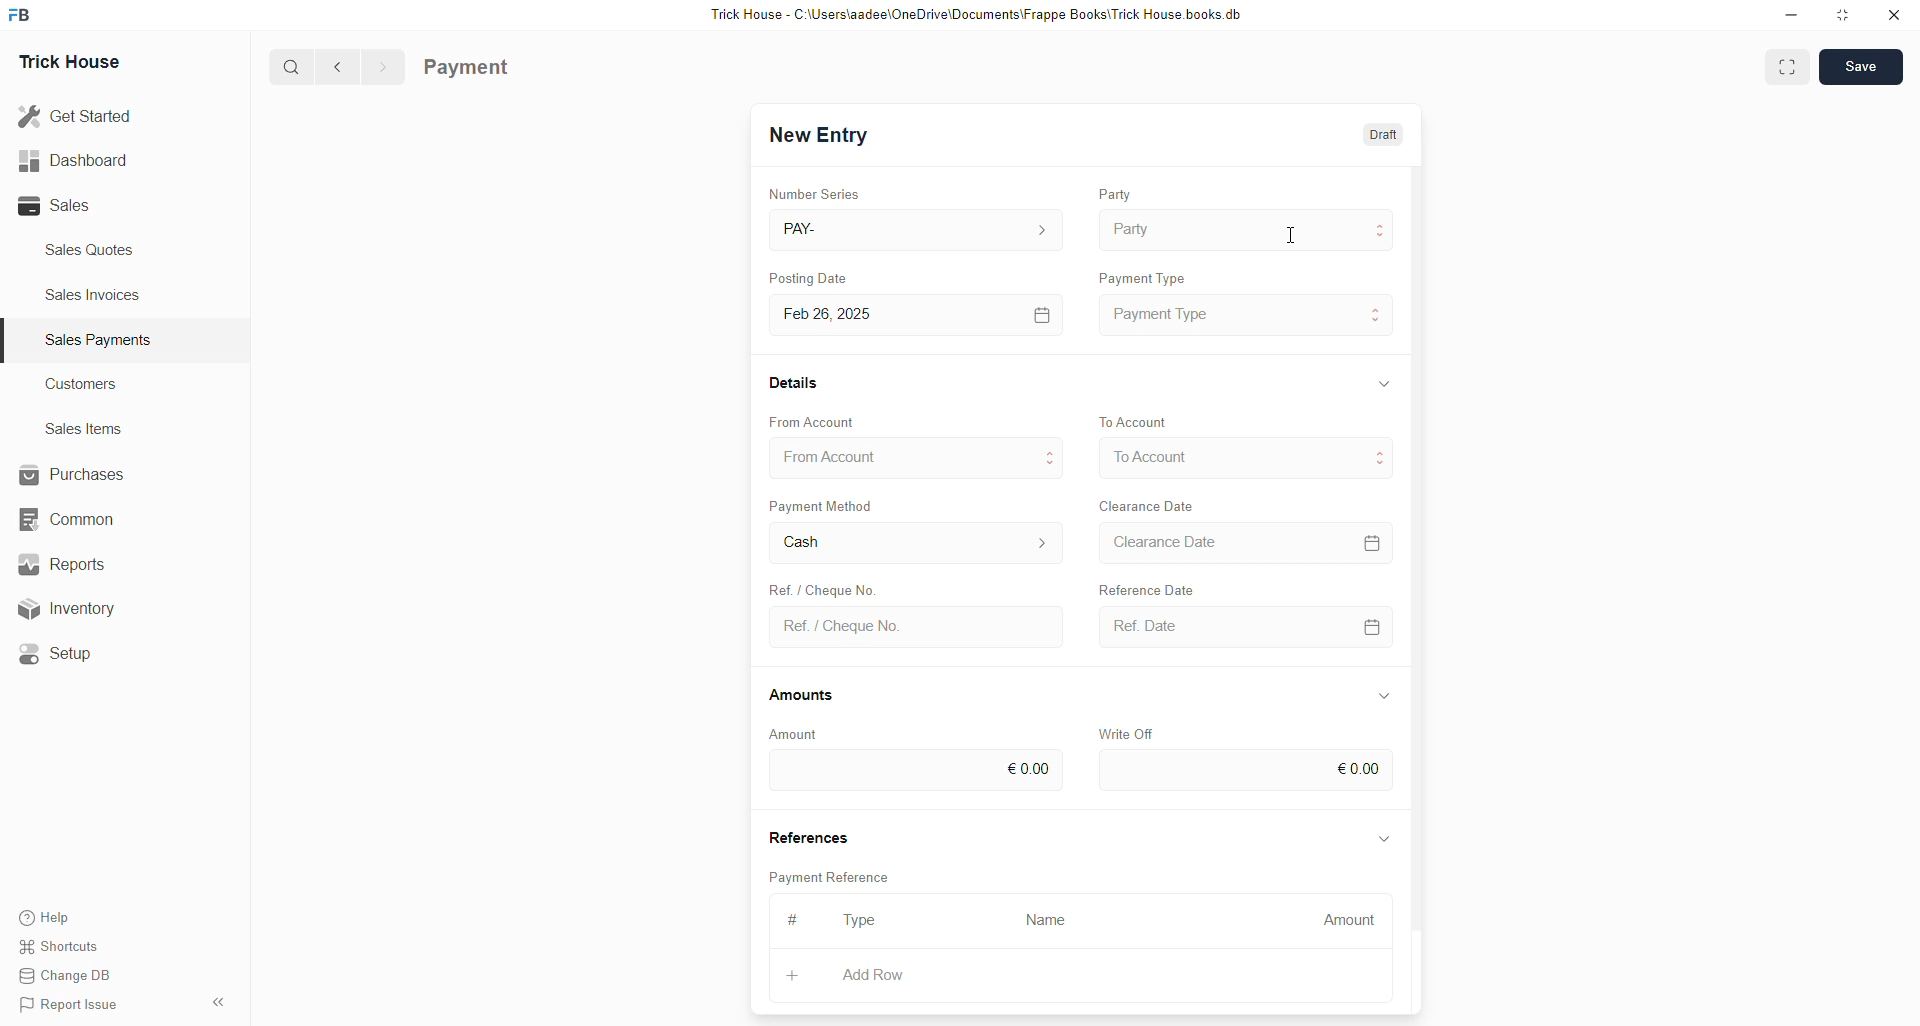 This screenshot has height=1026, width=1920. I want to click on To Account, so click(1136, 421).